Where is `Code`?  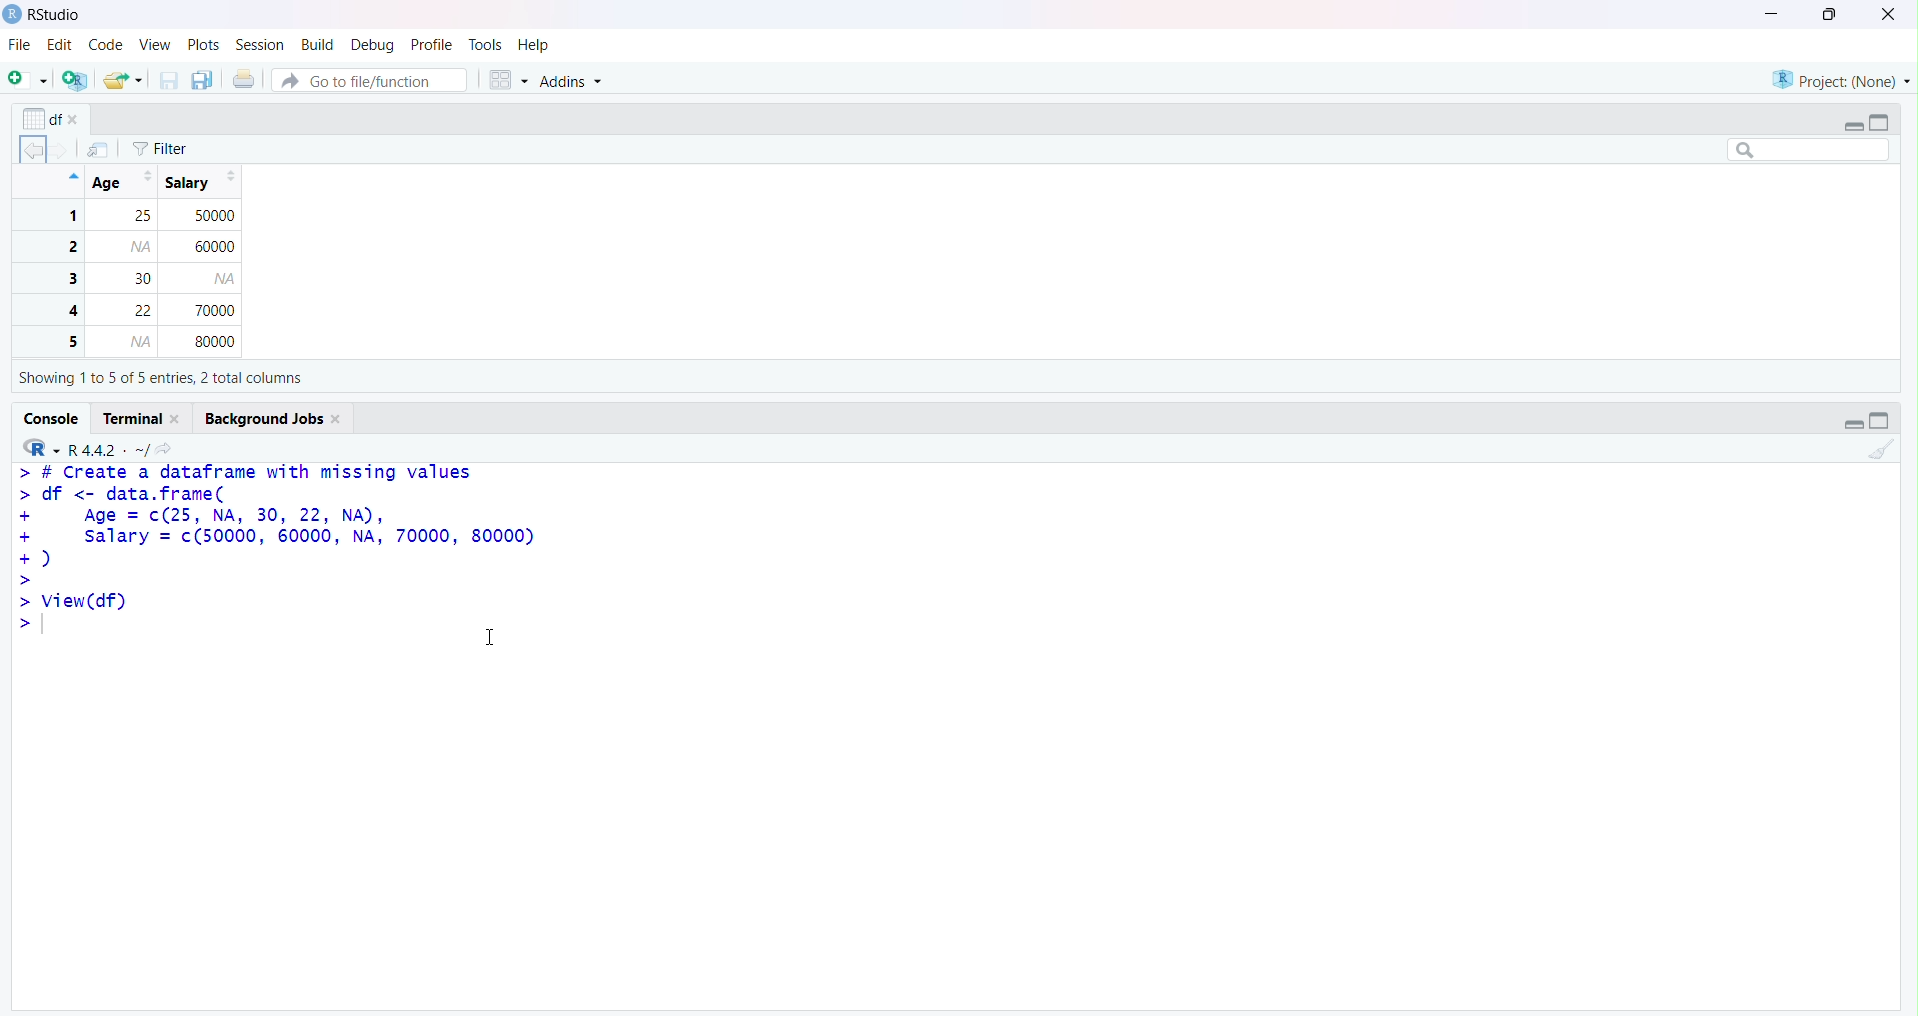
Code is located at coordinates (107, 46).